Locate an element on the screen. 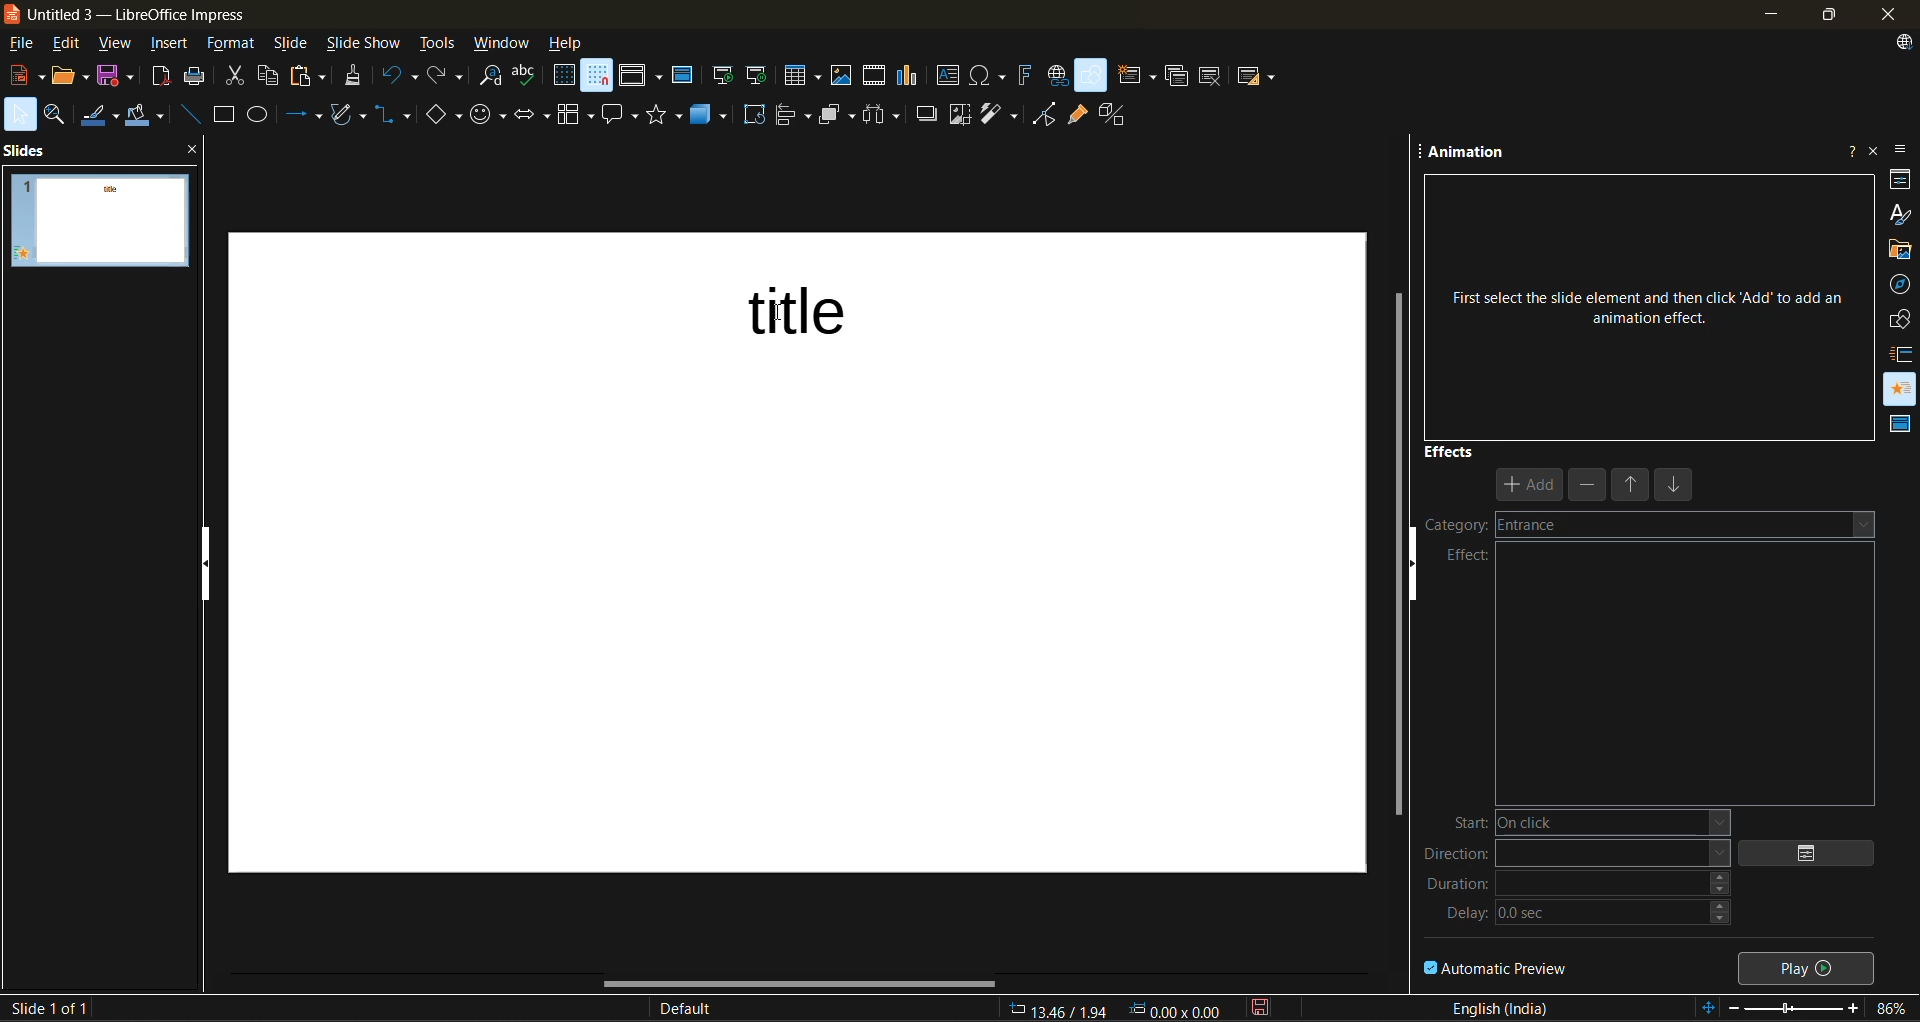 The height and width of the screenshot is (1022, 1920). rotate is located at coordinates (755, 116).